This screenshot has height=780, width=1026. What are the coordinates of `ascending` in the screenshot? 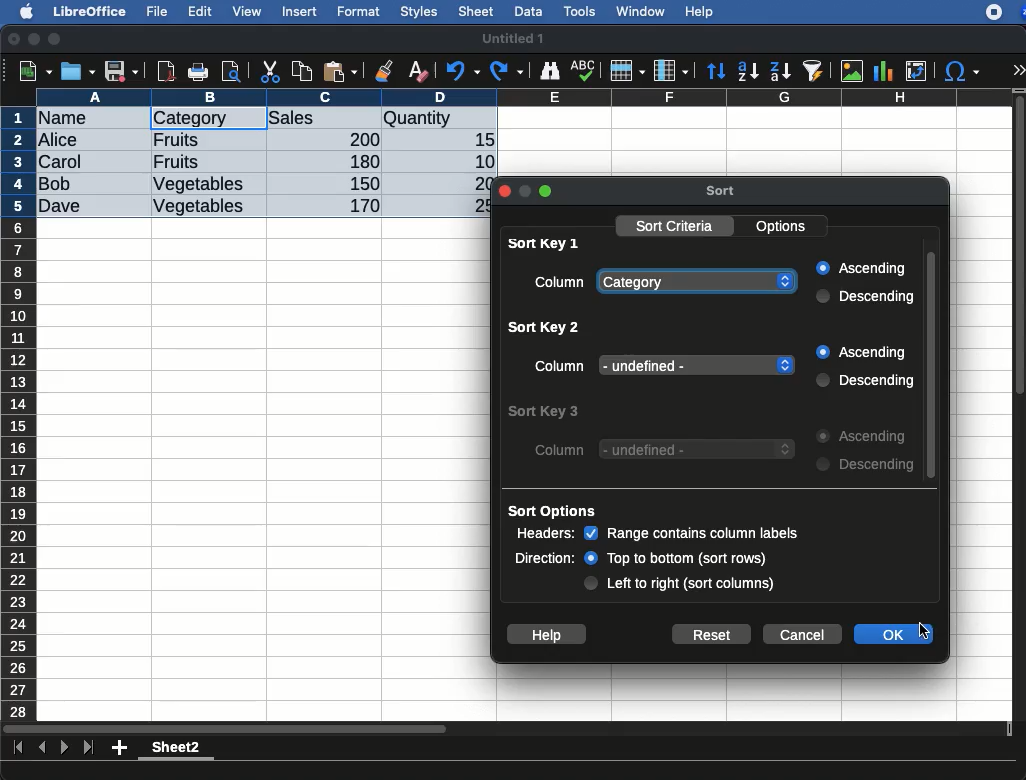 It's located at (859, 269).